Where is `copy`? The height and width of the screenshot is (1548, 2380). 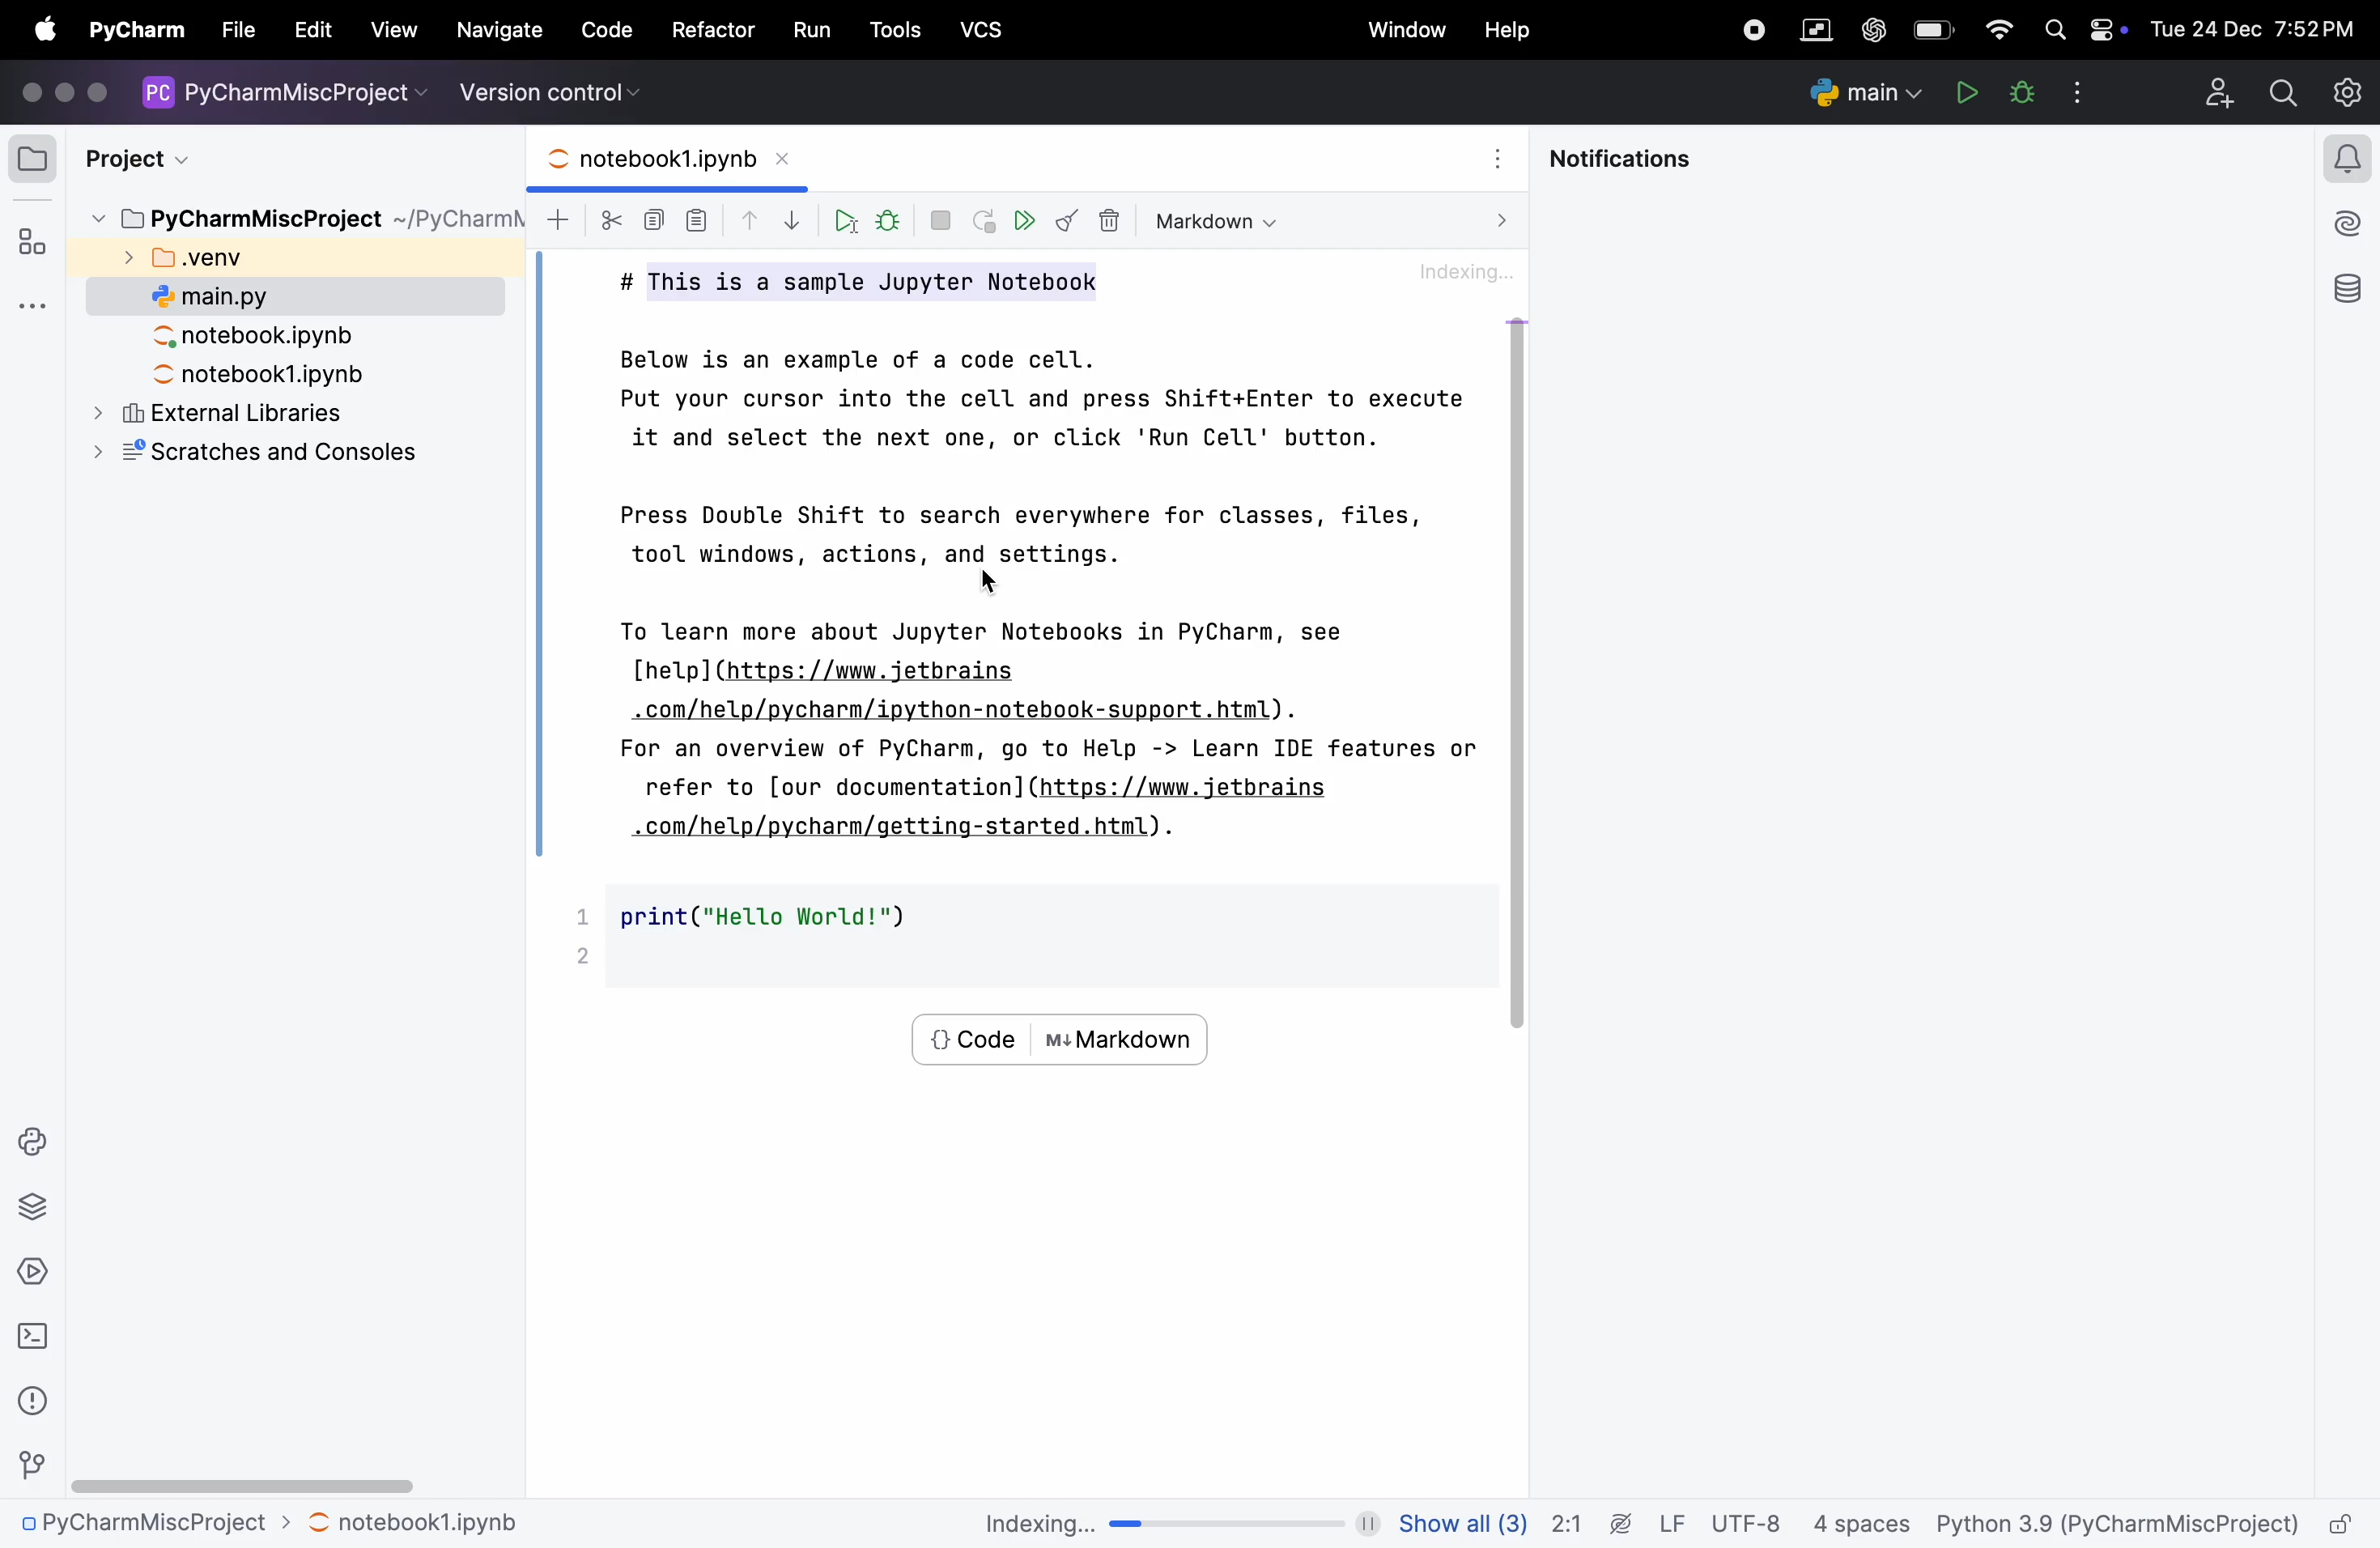 copy is located at coordinates (655, 221).